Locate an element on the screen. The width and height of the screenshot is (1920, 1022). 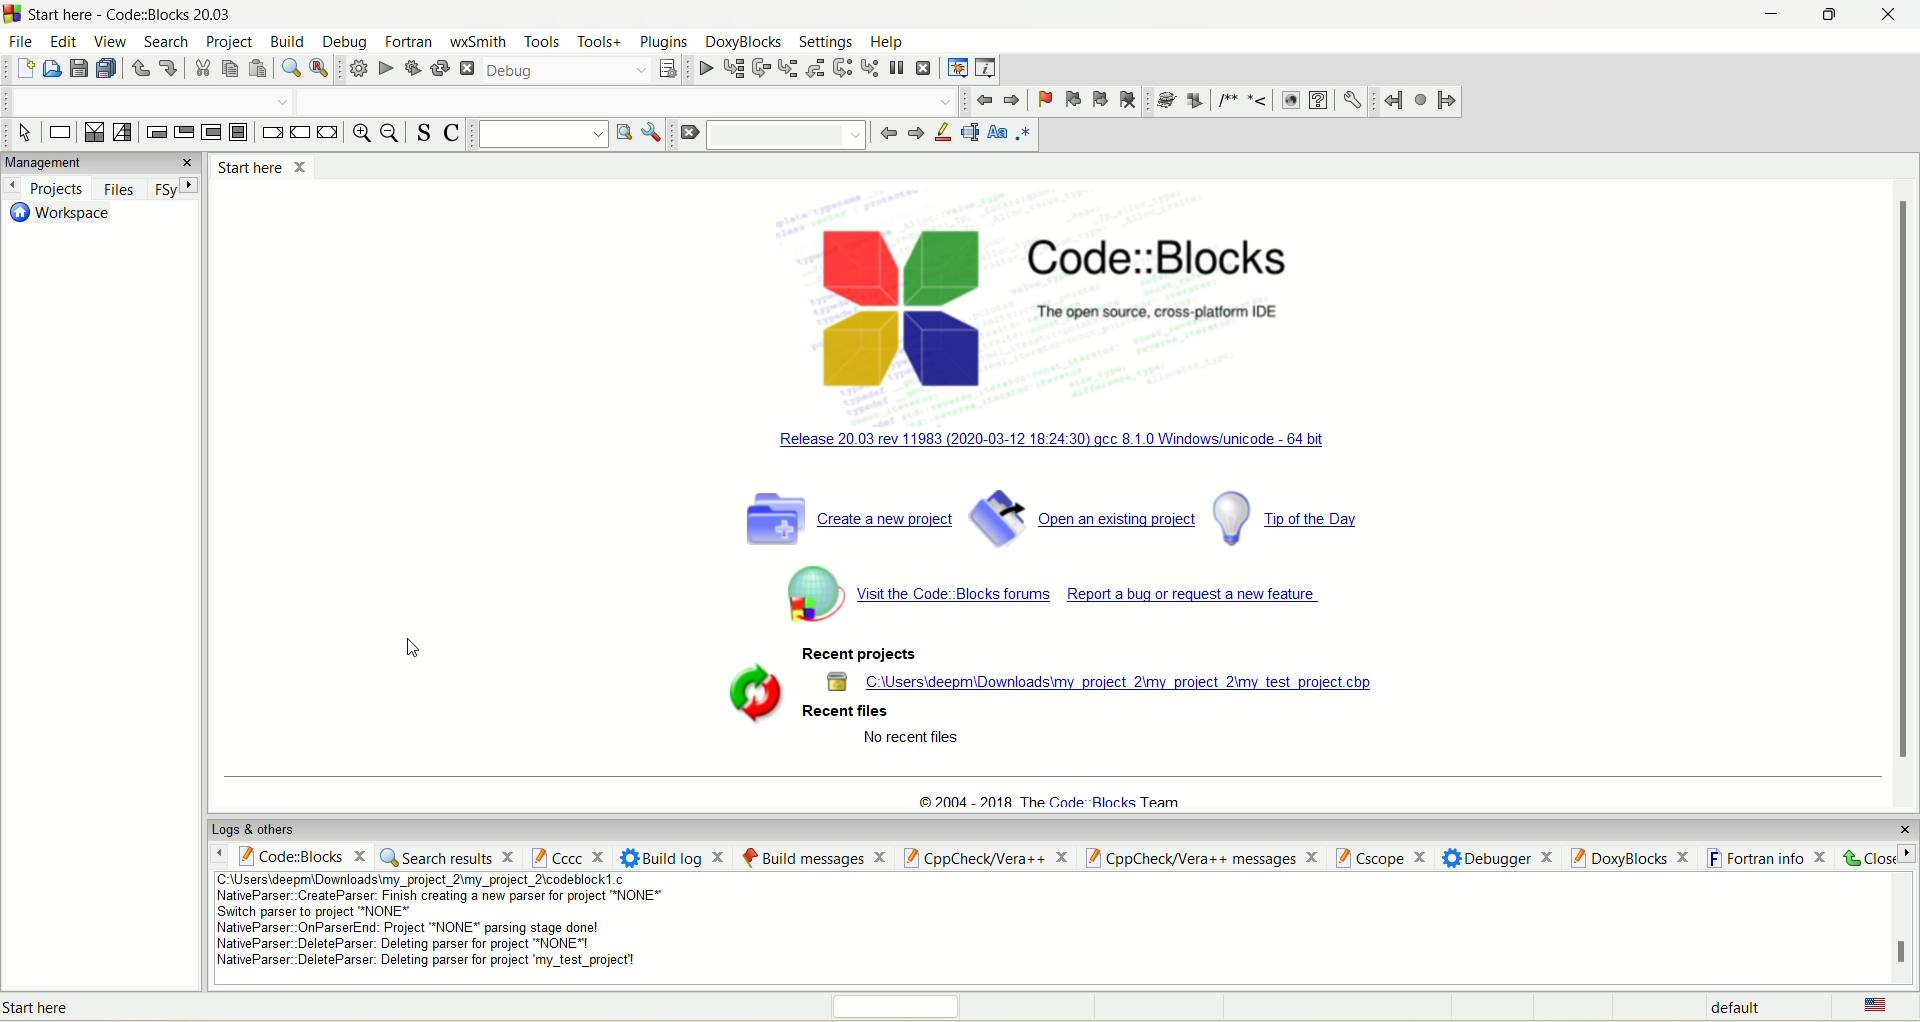
save everything is located at coordinates (105, 69).